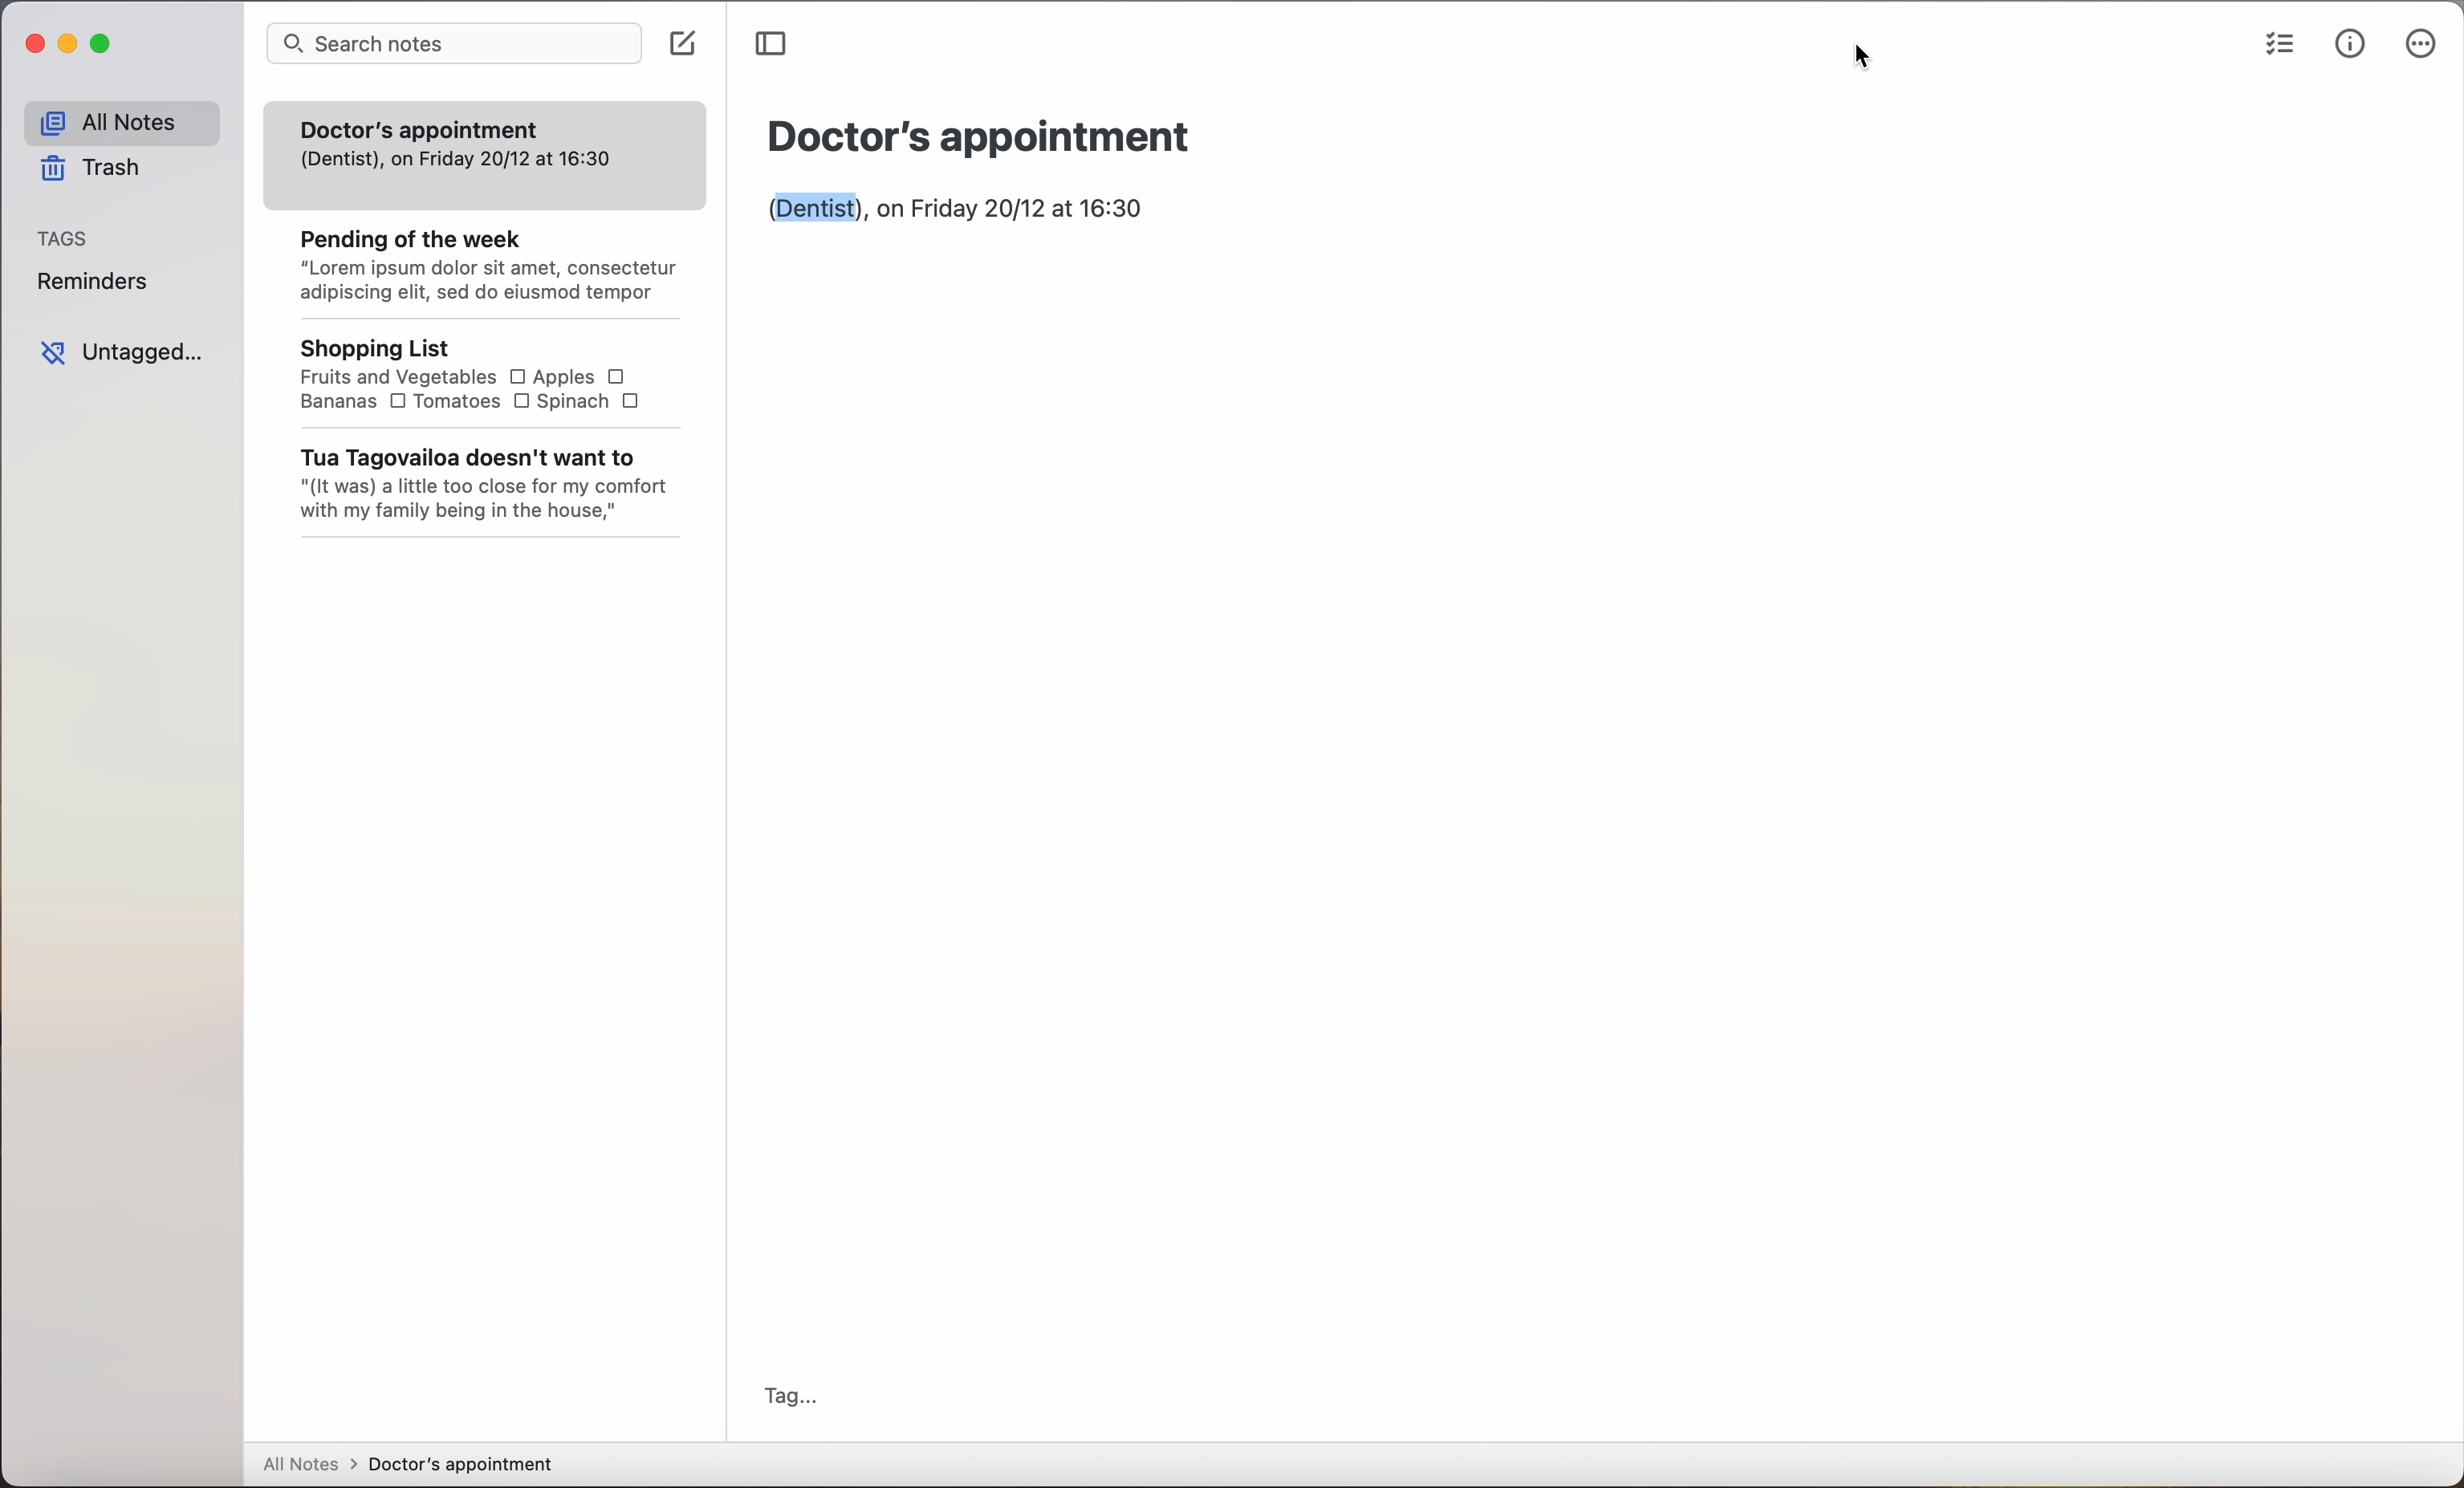 The width and height of the screenshot is (2464, 1488). Describe the element at coordinates (69, 44) in the screenshot. I see `minimize` at that location.